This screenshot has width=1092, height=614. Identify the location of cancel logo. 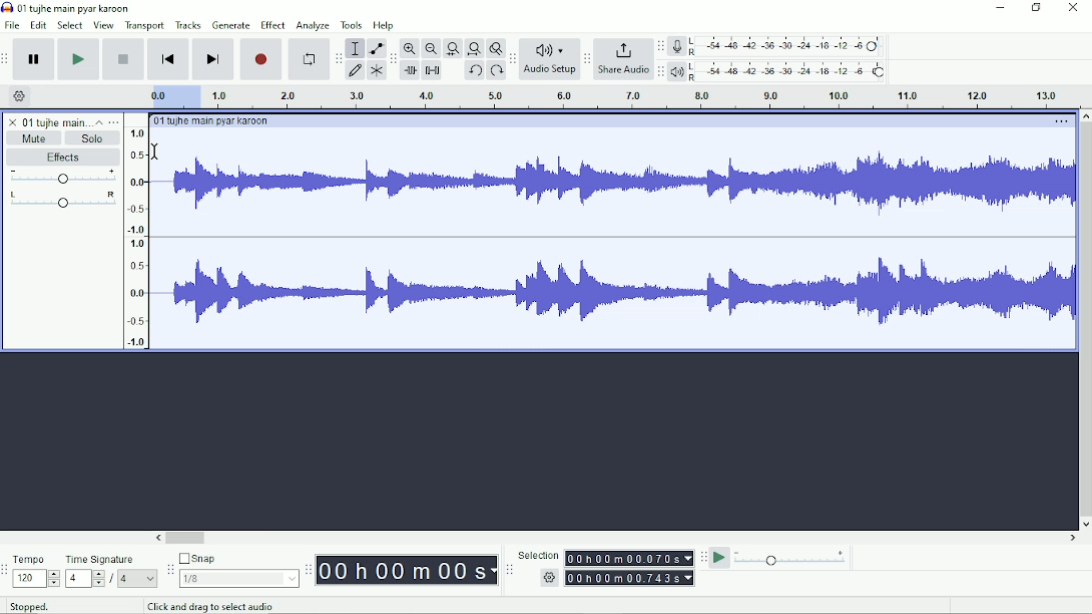
(14, 122).